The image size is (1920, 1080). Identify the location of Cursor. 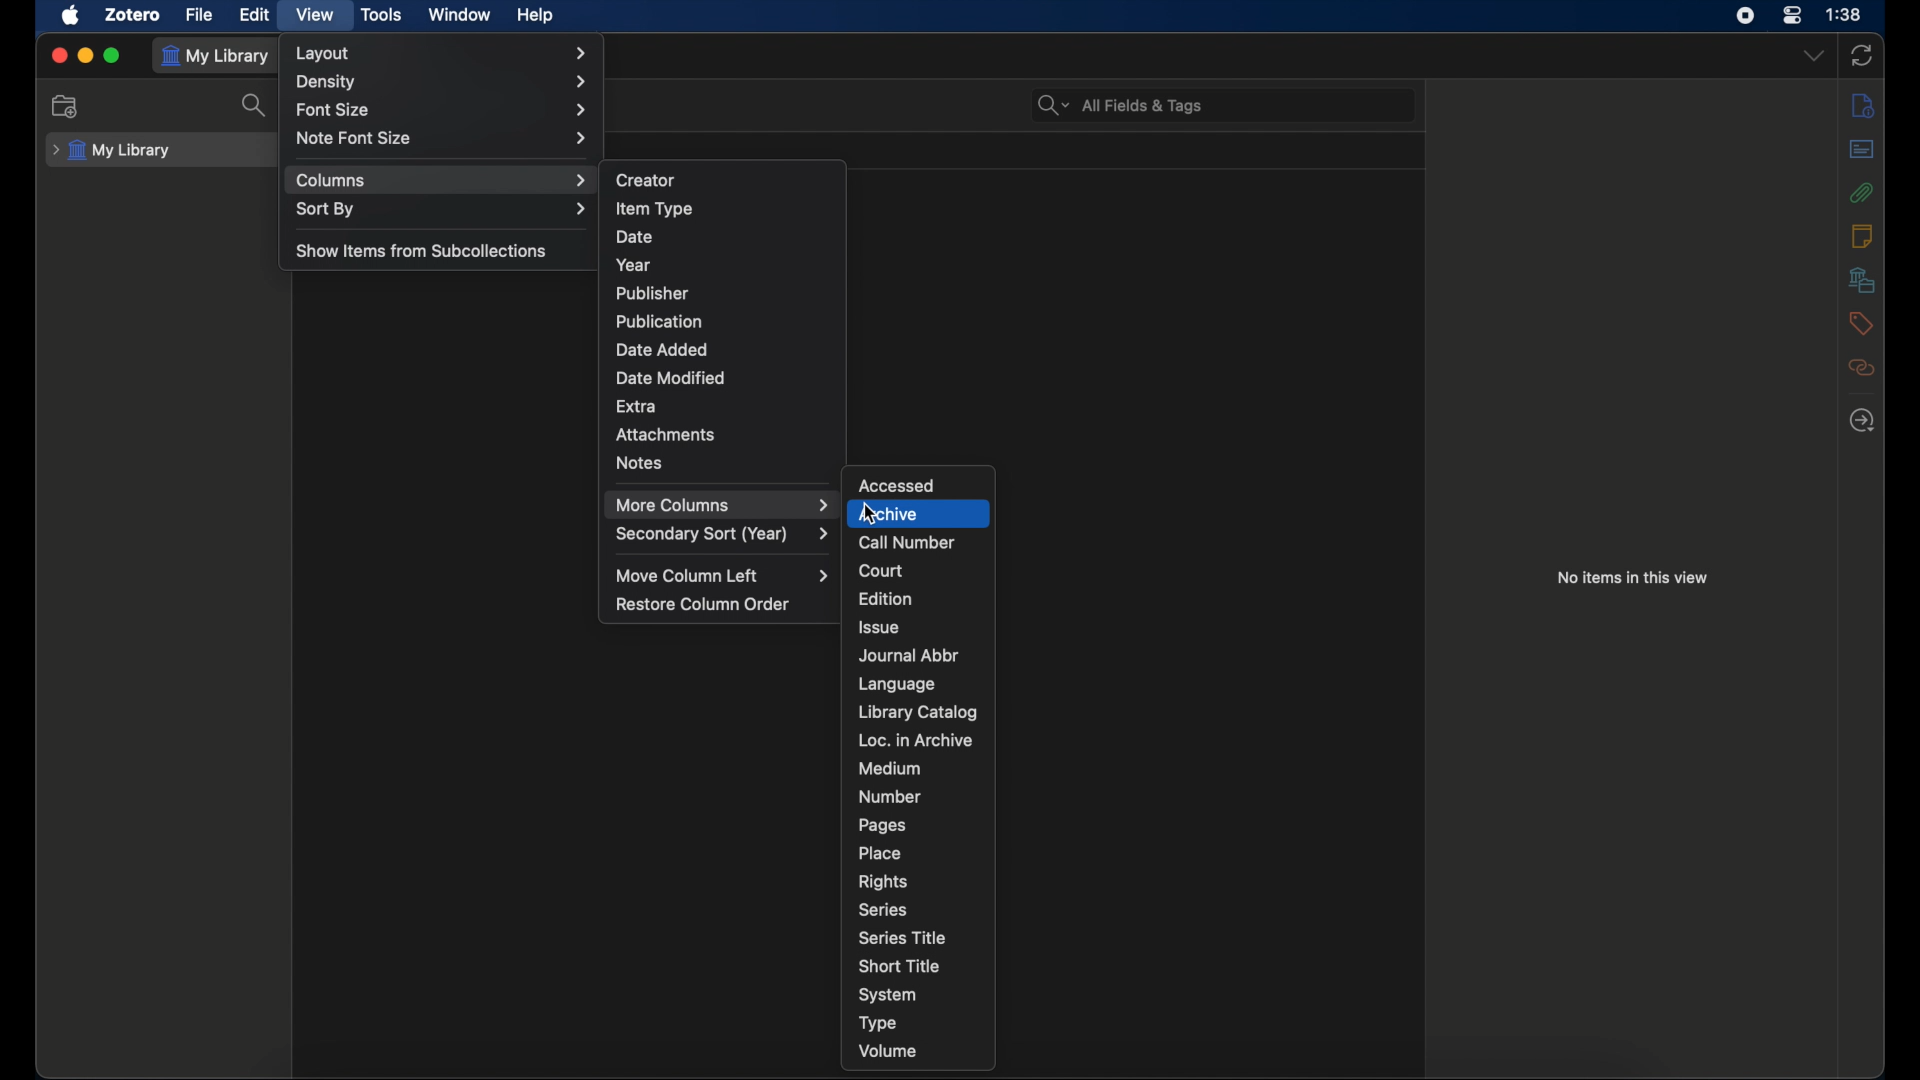
(867, 517).